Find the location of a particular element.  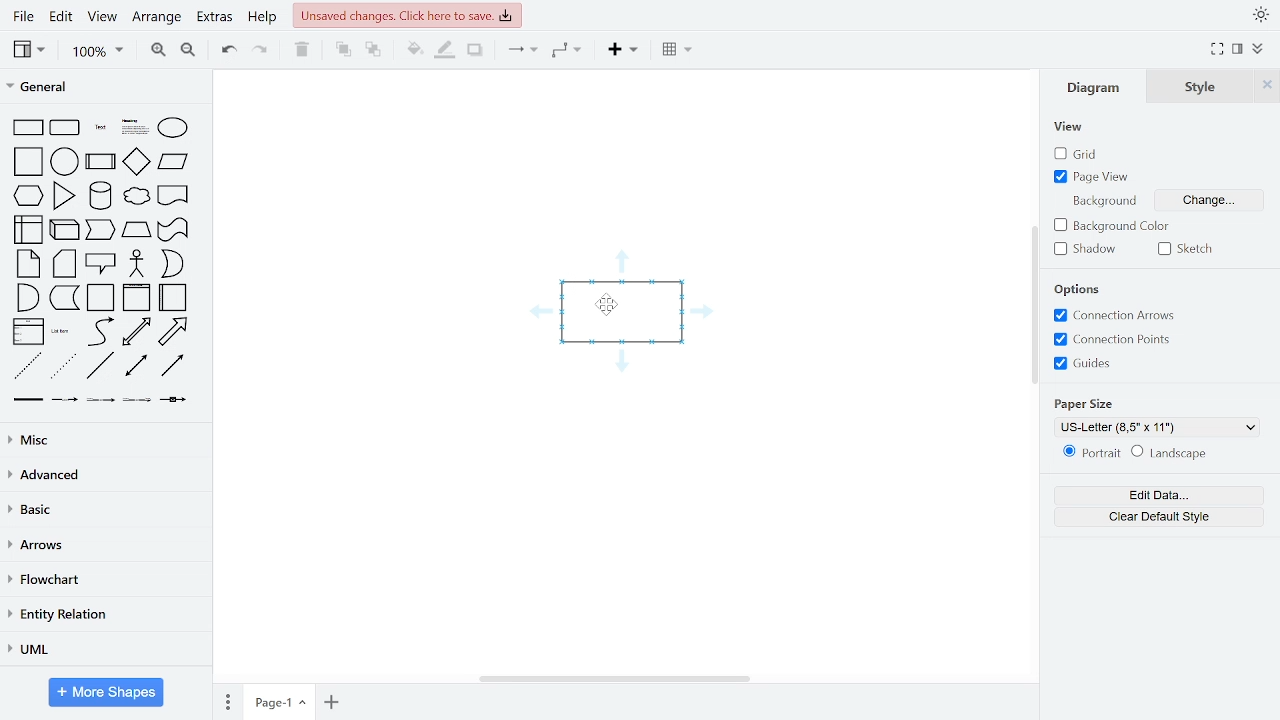

vertical container is located at coordinates (136, 298).